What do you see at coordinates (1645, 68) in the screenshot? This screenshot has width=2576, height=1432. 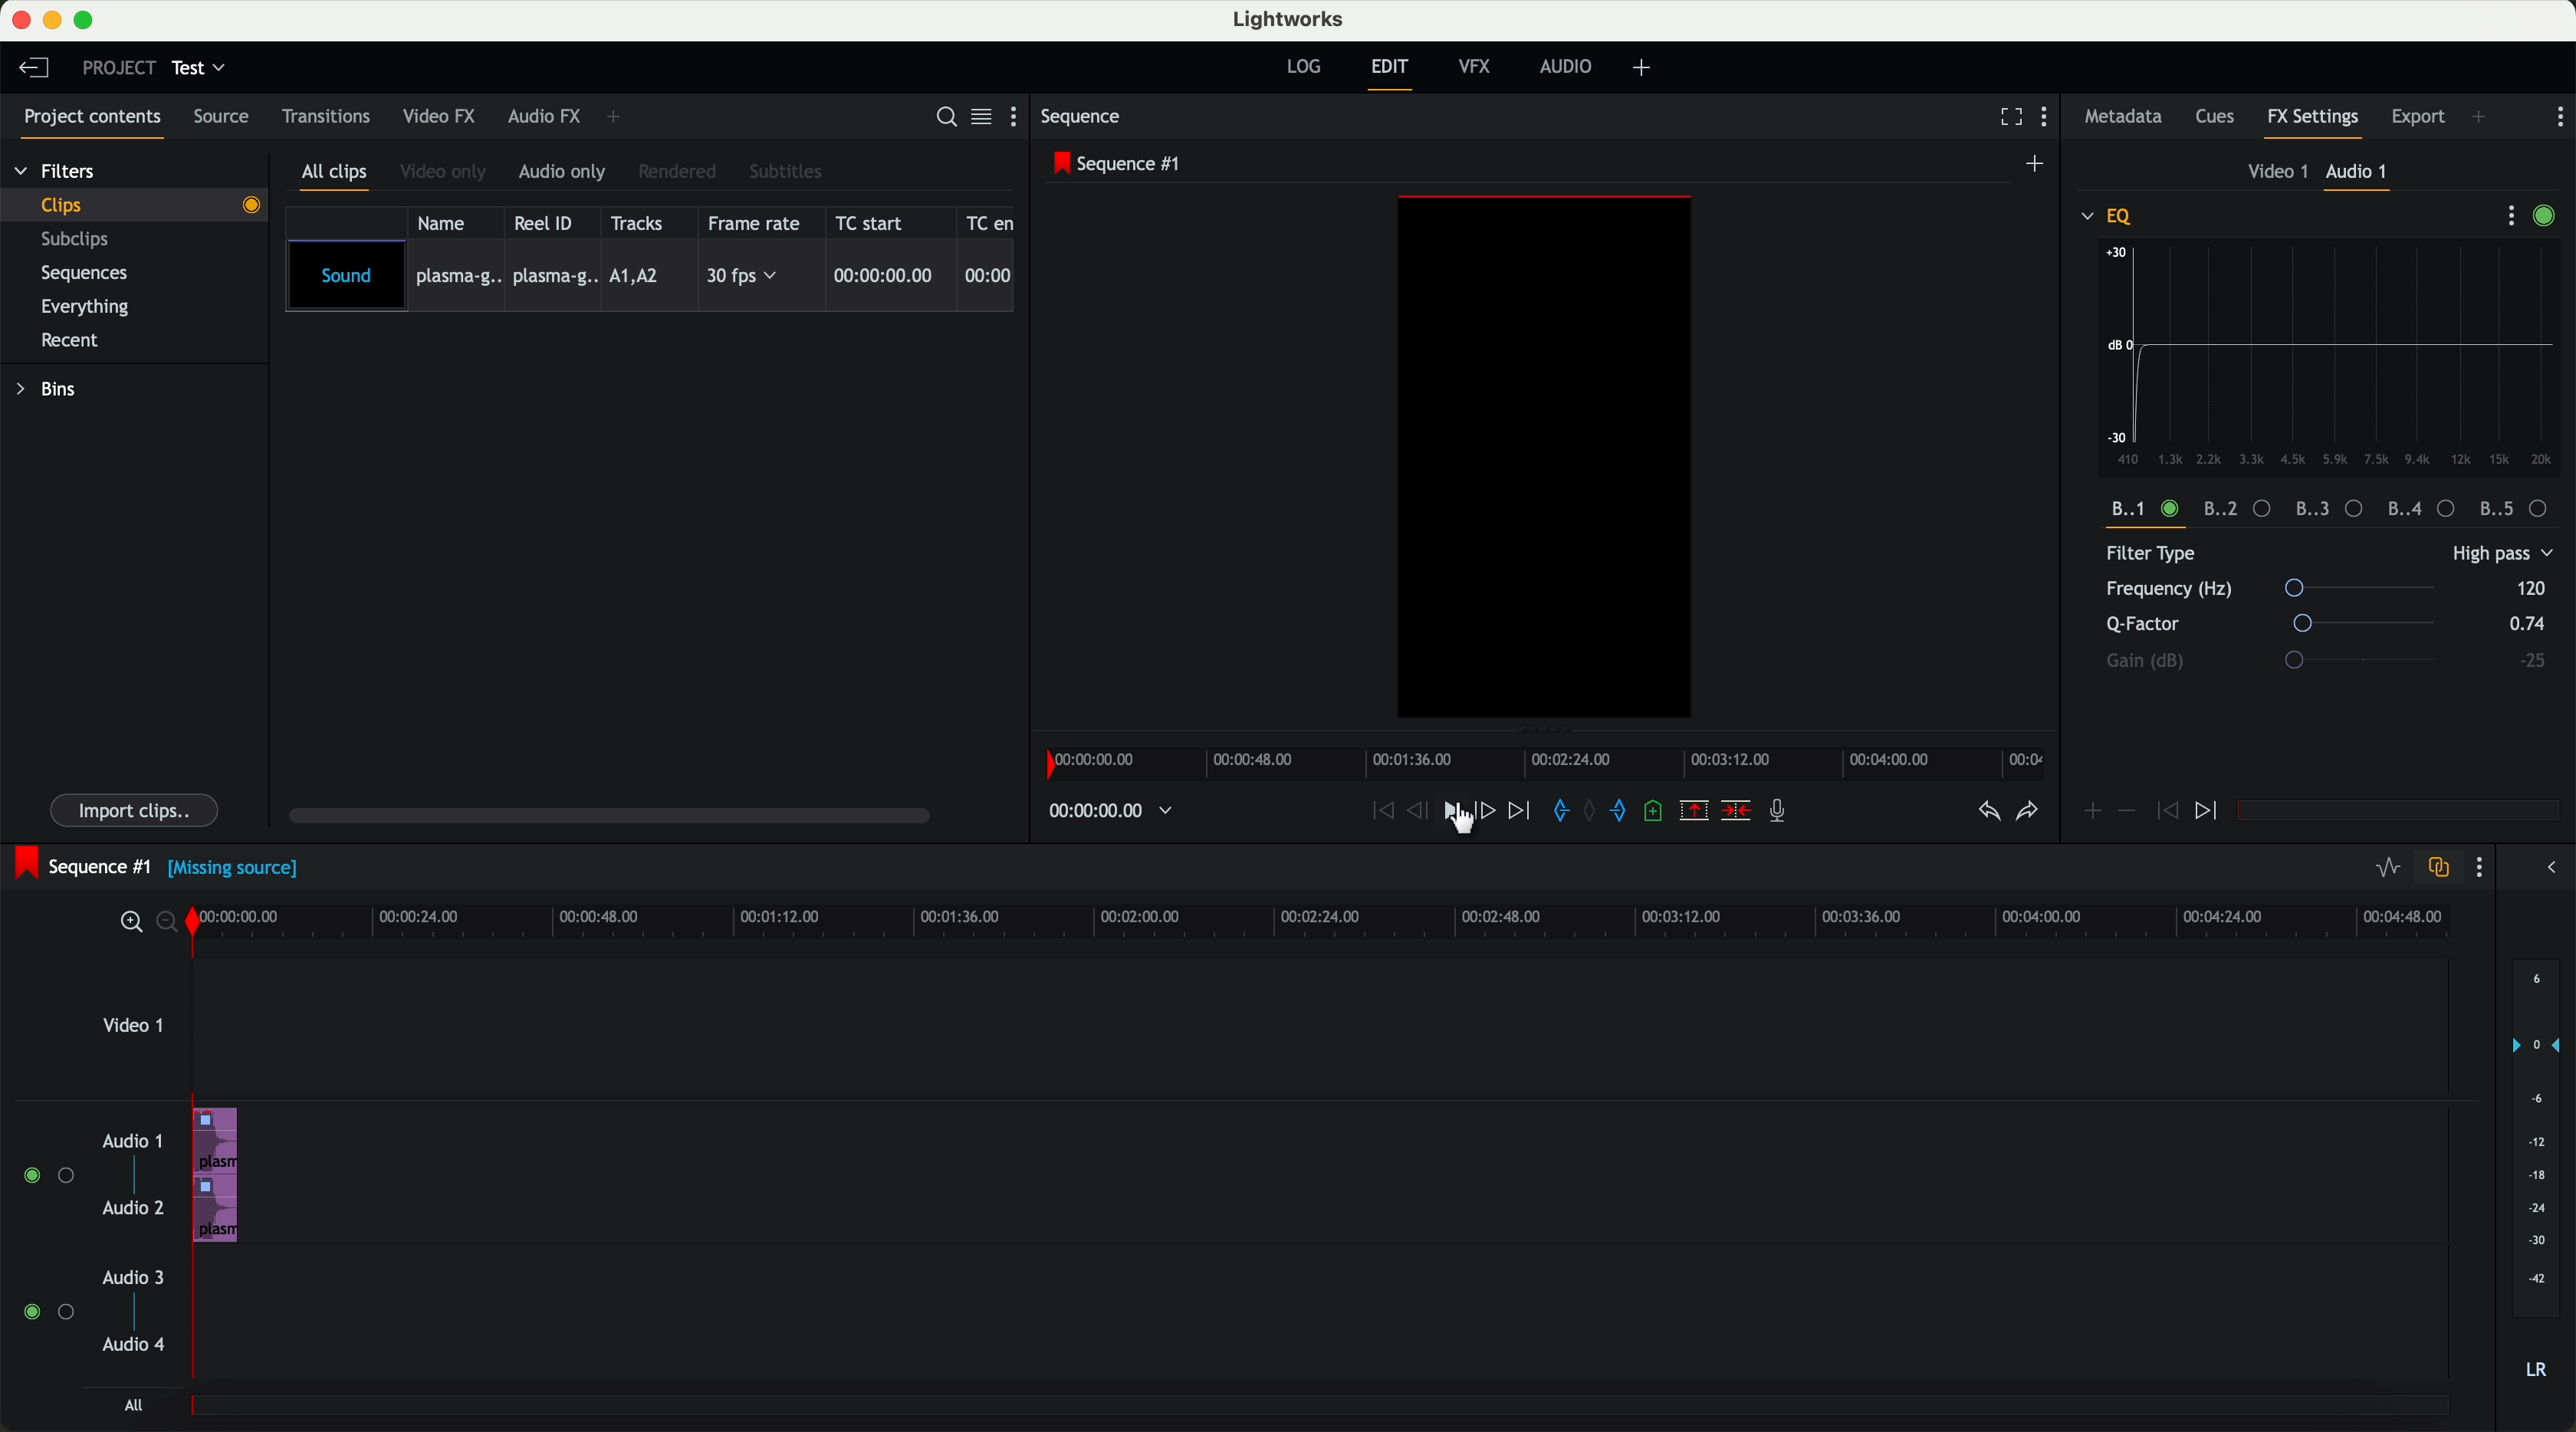 I see `add` at bounding box center [1645, 68].